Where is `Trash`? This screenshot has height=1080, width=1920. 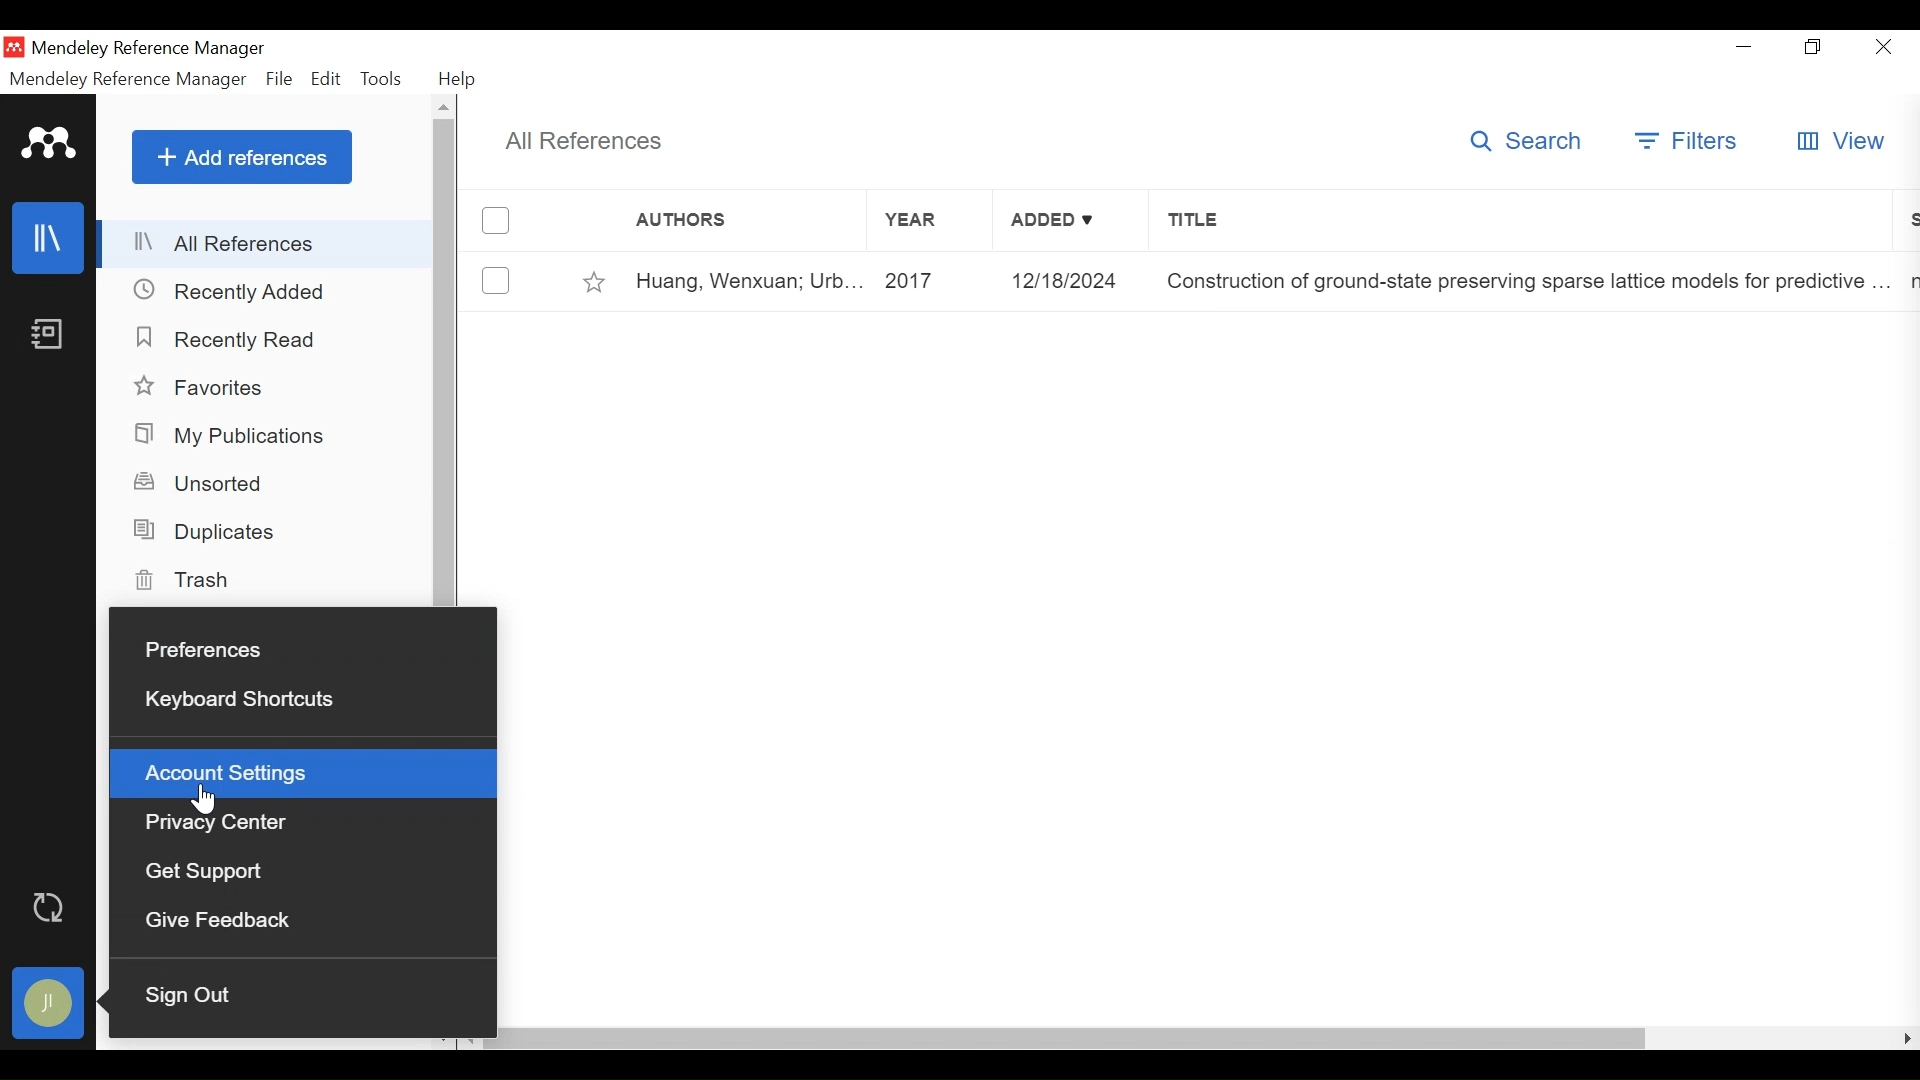
Trash is located at coordinates (197, 582).